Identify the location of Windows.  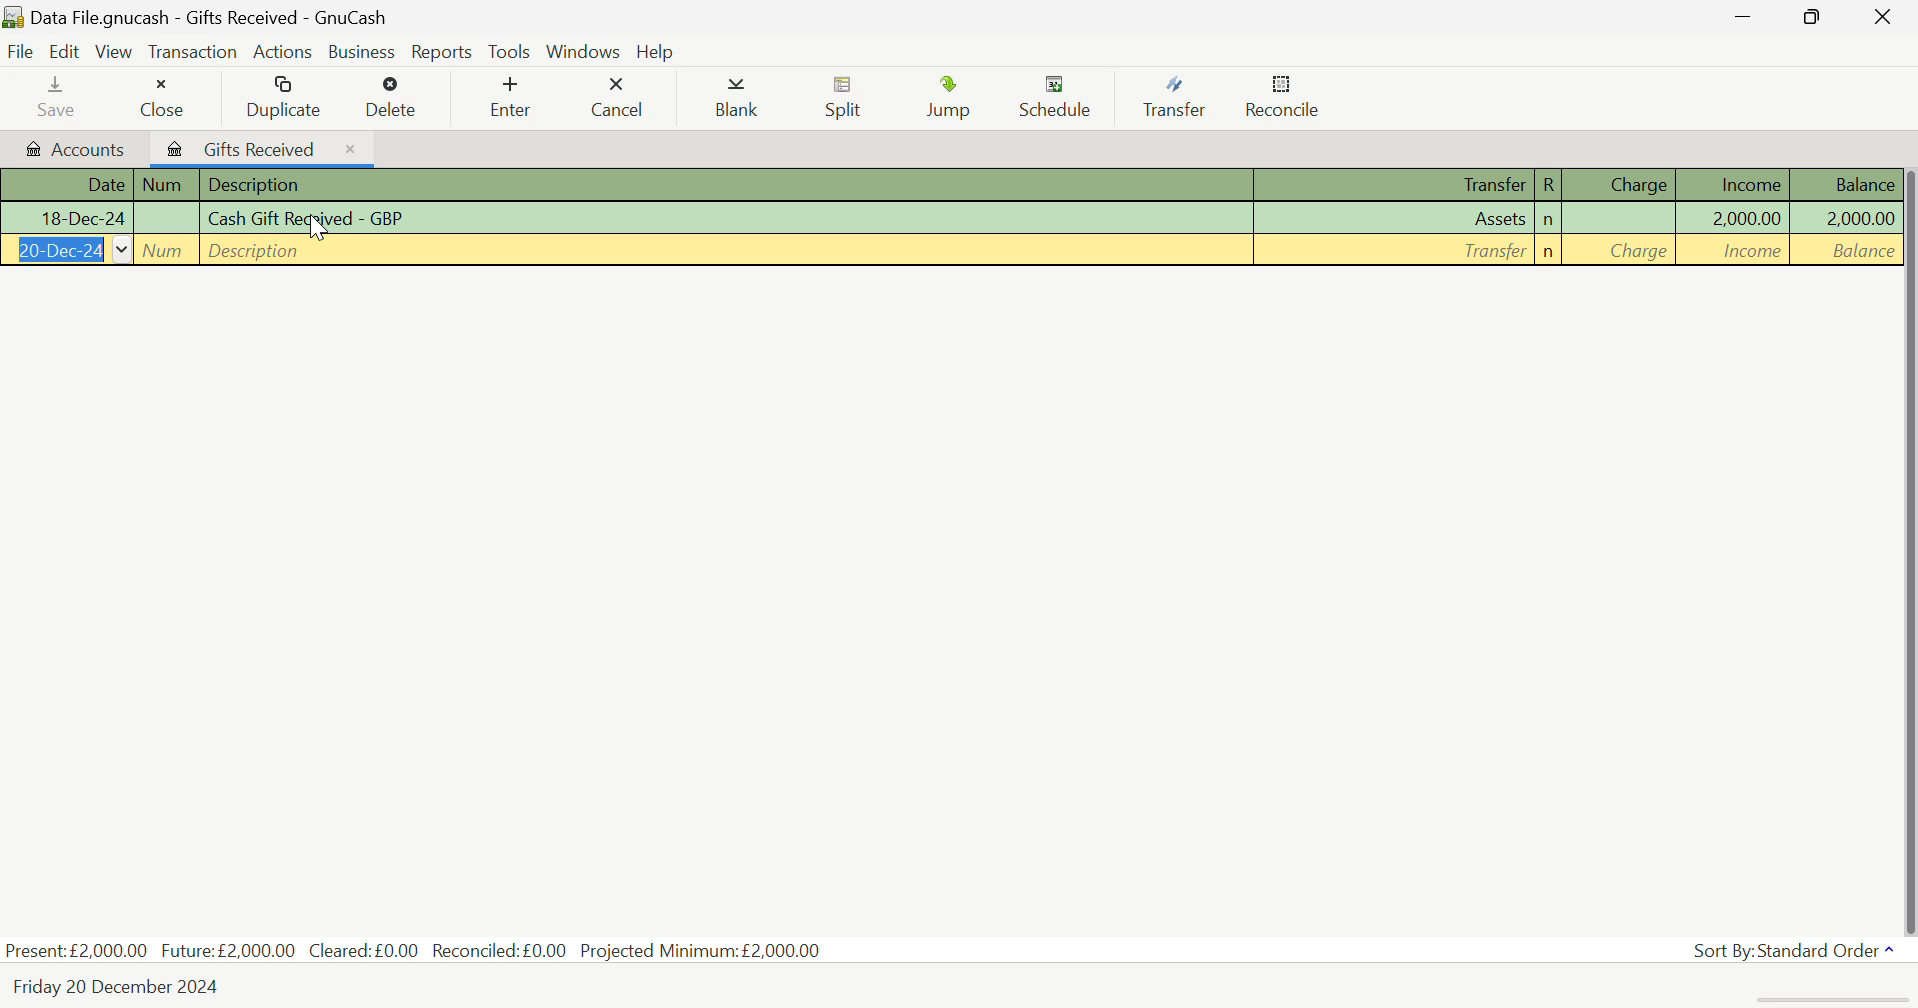
(584, 49).